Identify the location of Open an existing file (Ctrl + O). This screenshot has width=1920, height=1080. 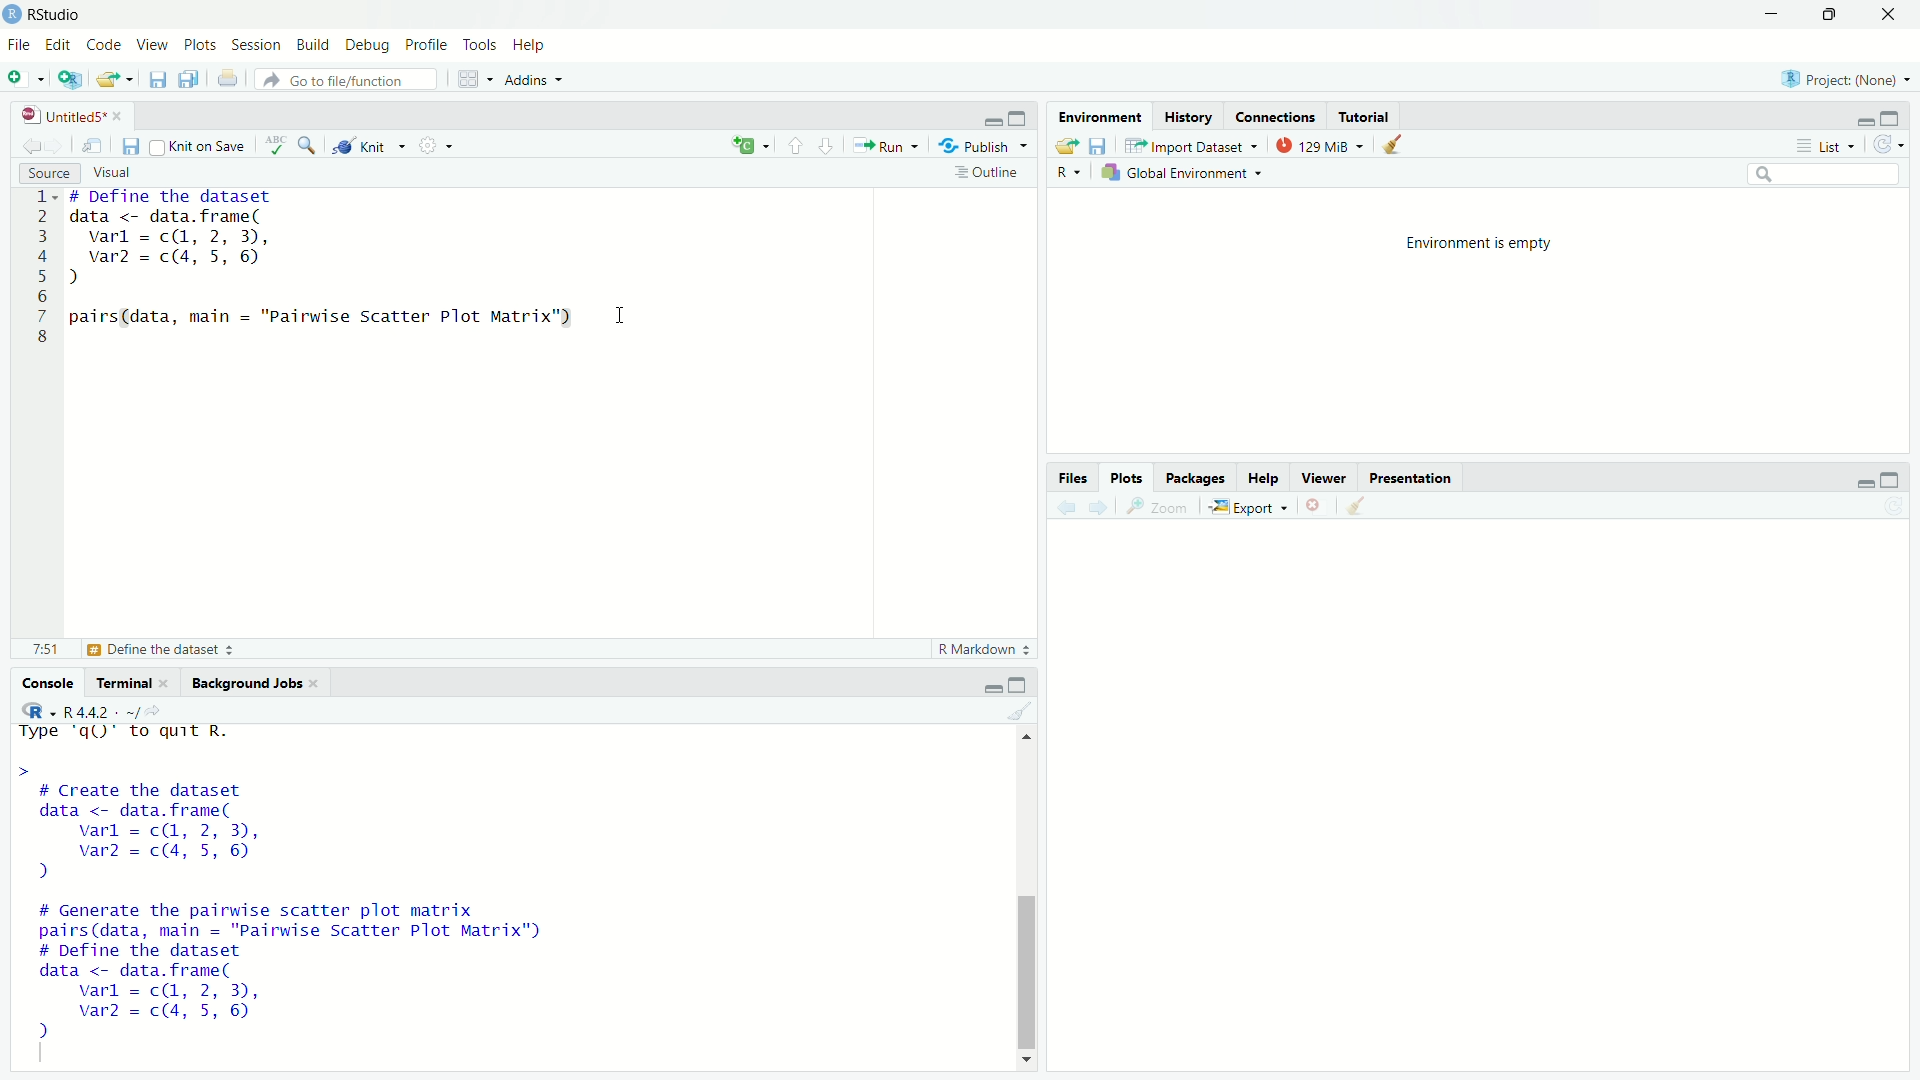
(116, 78).